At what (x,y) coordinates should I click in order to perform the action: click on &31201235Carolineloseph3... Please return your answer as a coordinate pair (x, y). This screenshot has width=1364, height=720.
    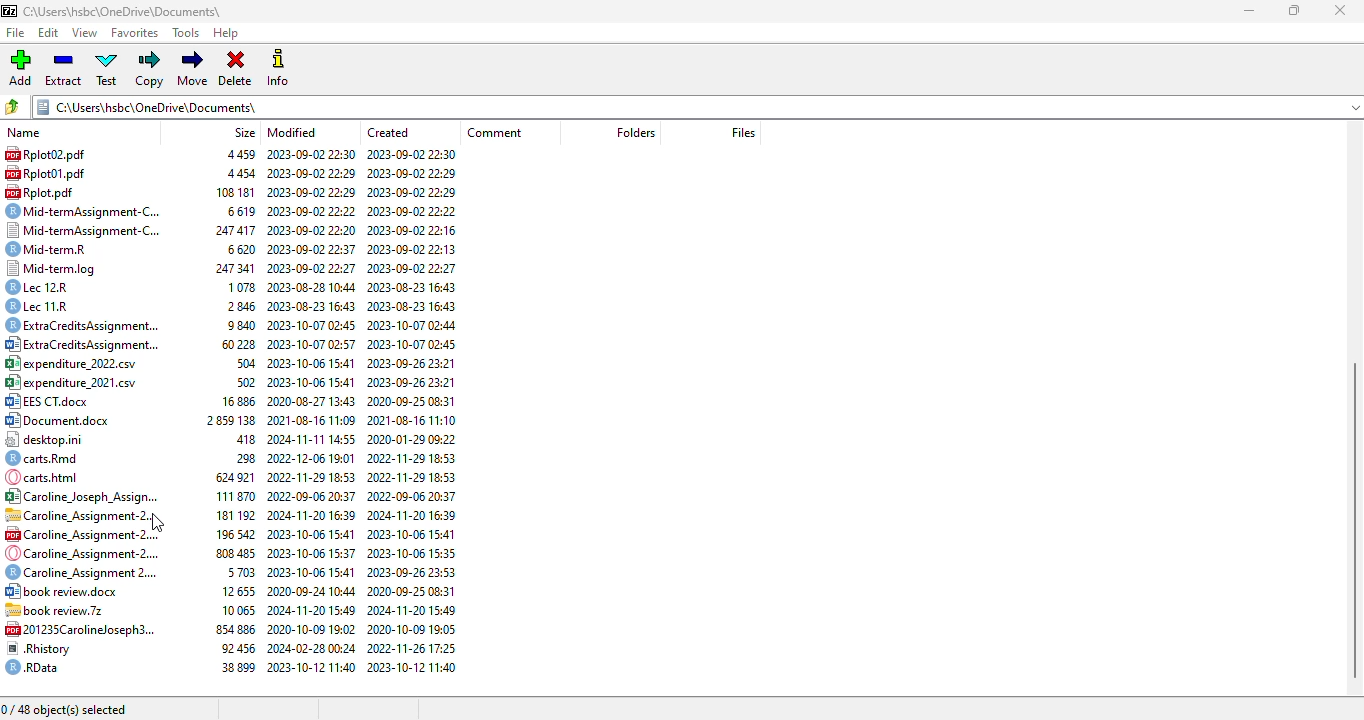
    Looking at the image, I should click on (77, 628).